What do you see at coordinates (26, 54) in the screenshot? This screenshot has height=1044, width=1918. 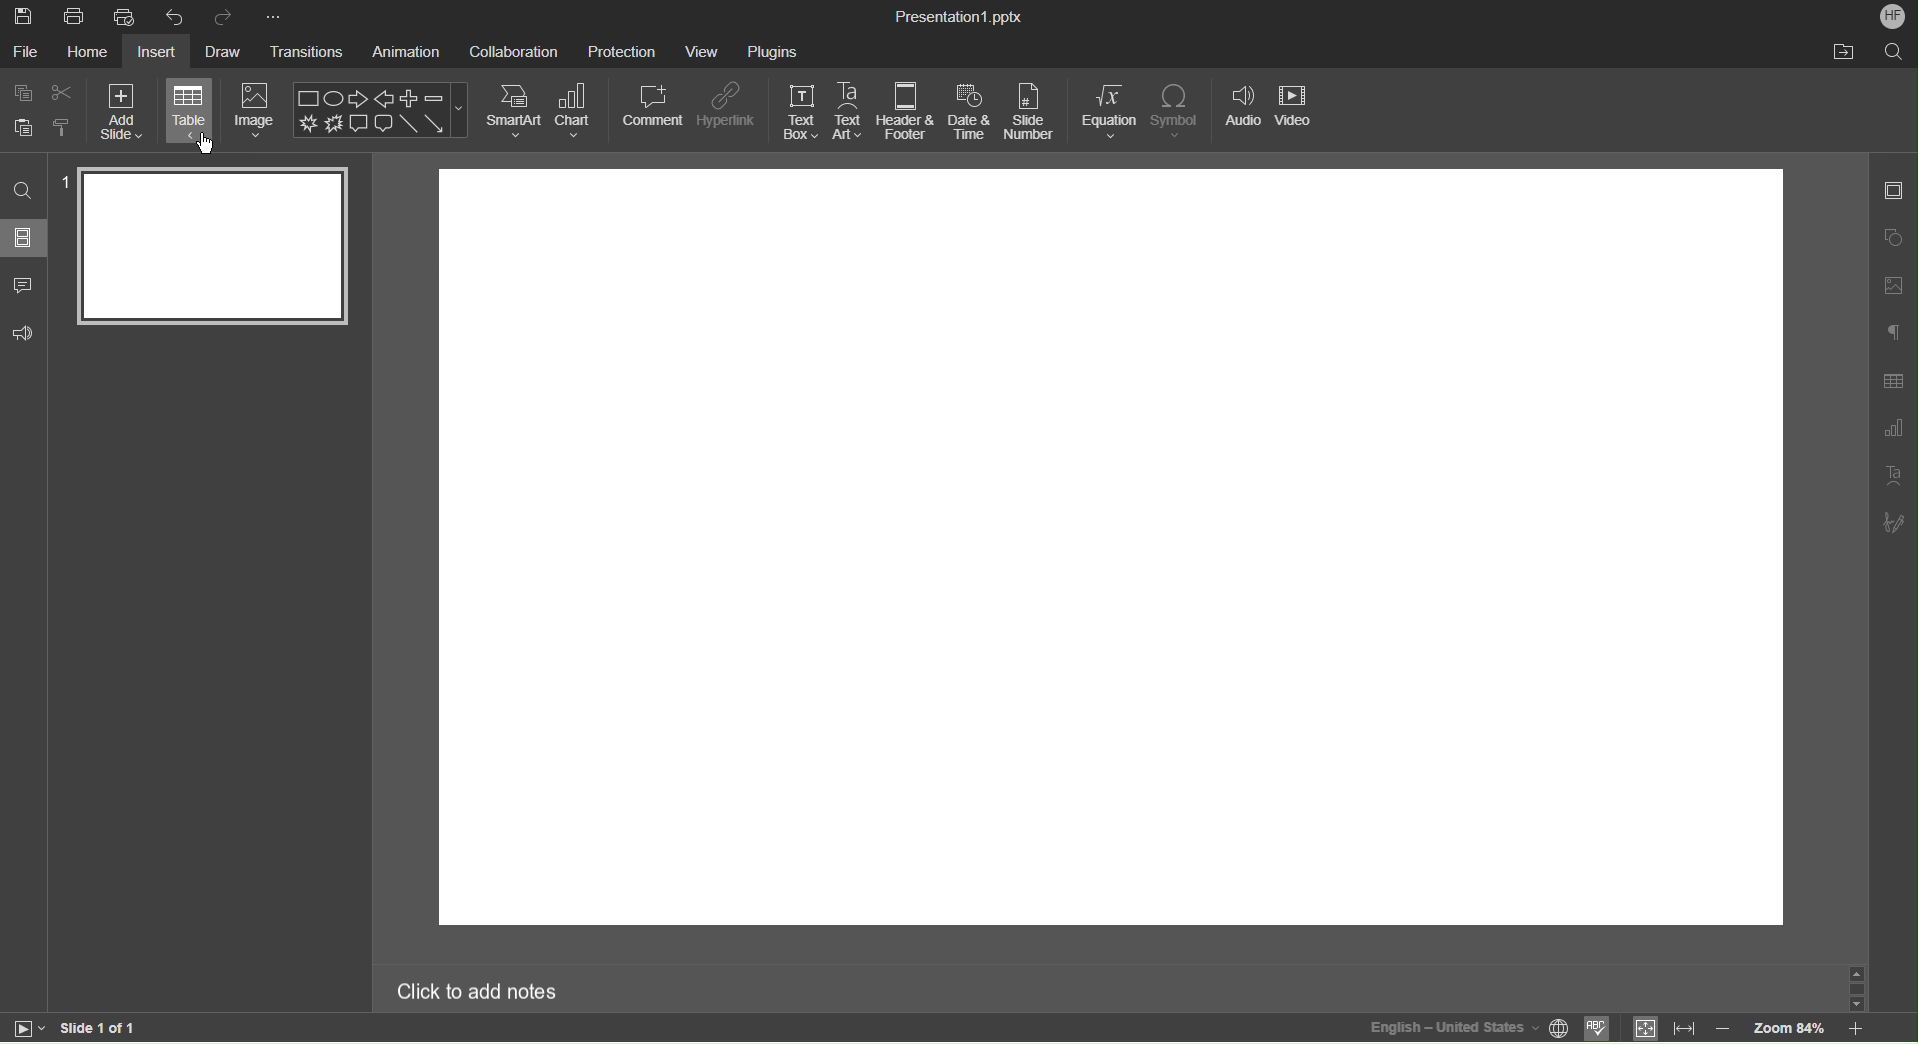 I see `File` at bounding box center [26, 54].